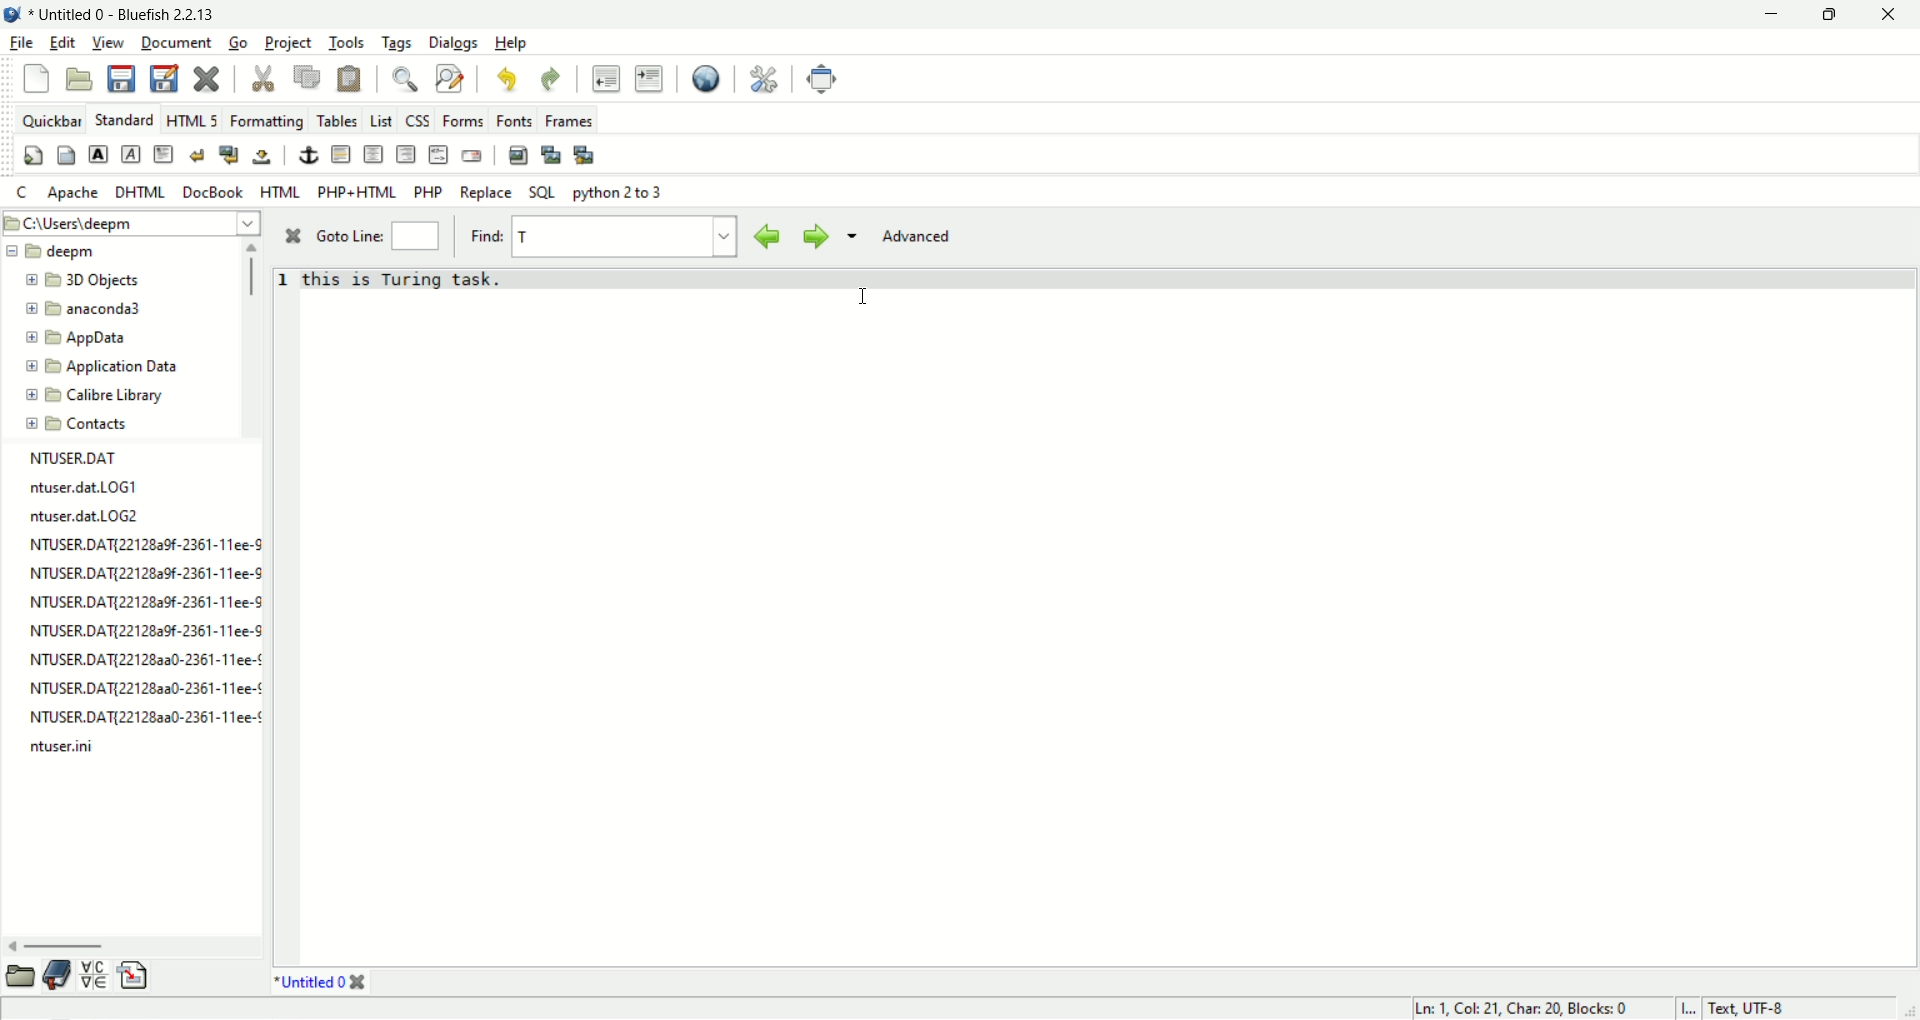 The width and height of the screenshot is (1920, 1020). I want to click on Help, so click(510, 43).